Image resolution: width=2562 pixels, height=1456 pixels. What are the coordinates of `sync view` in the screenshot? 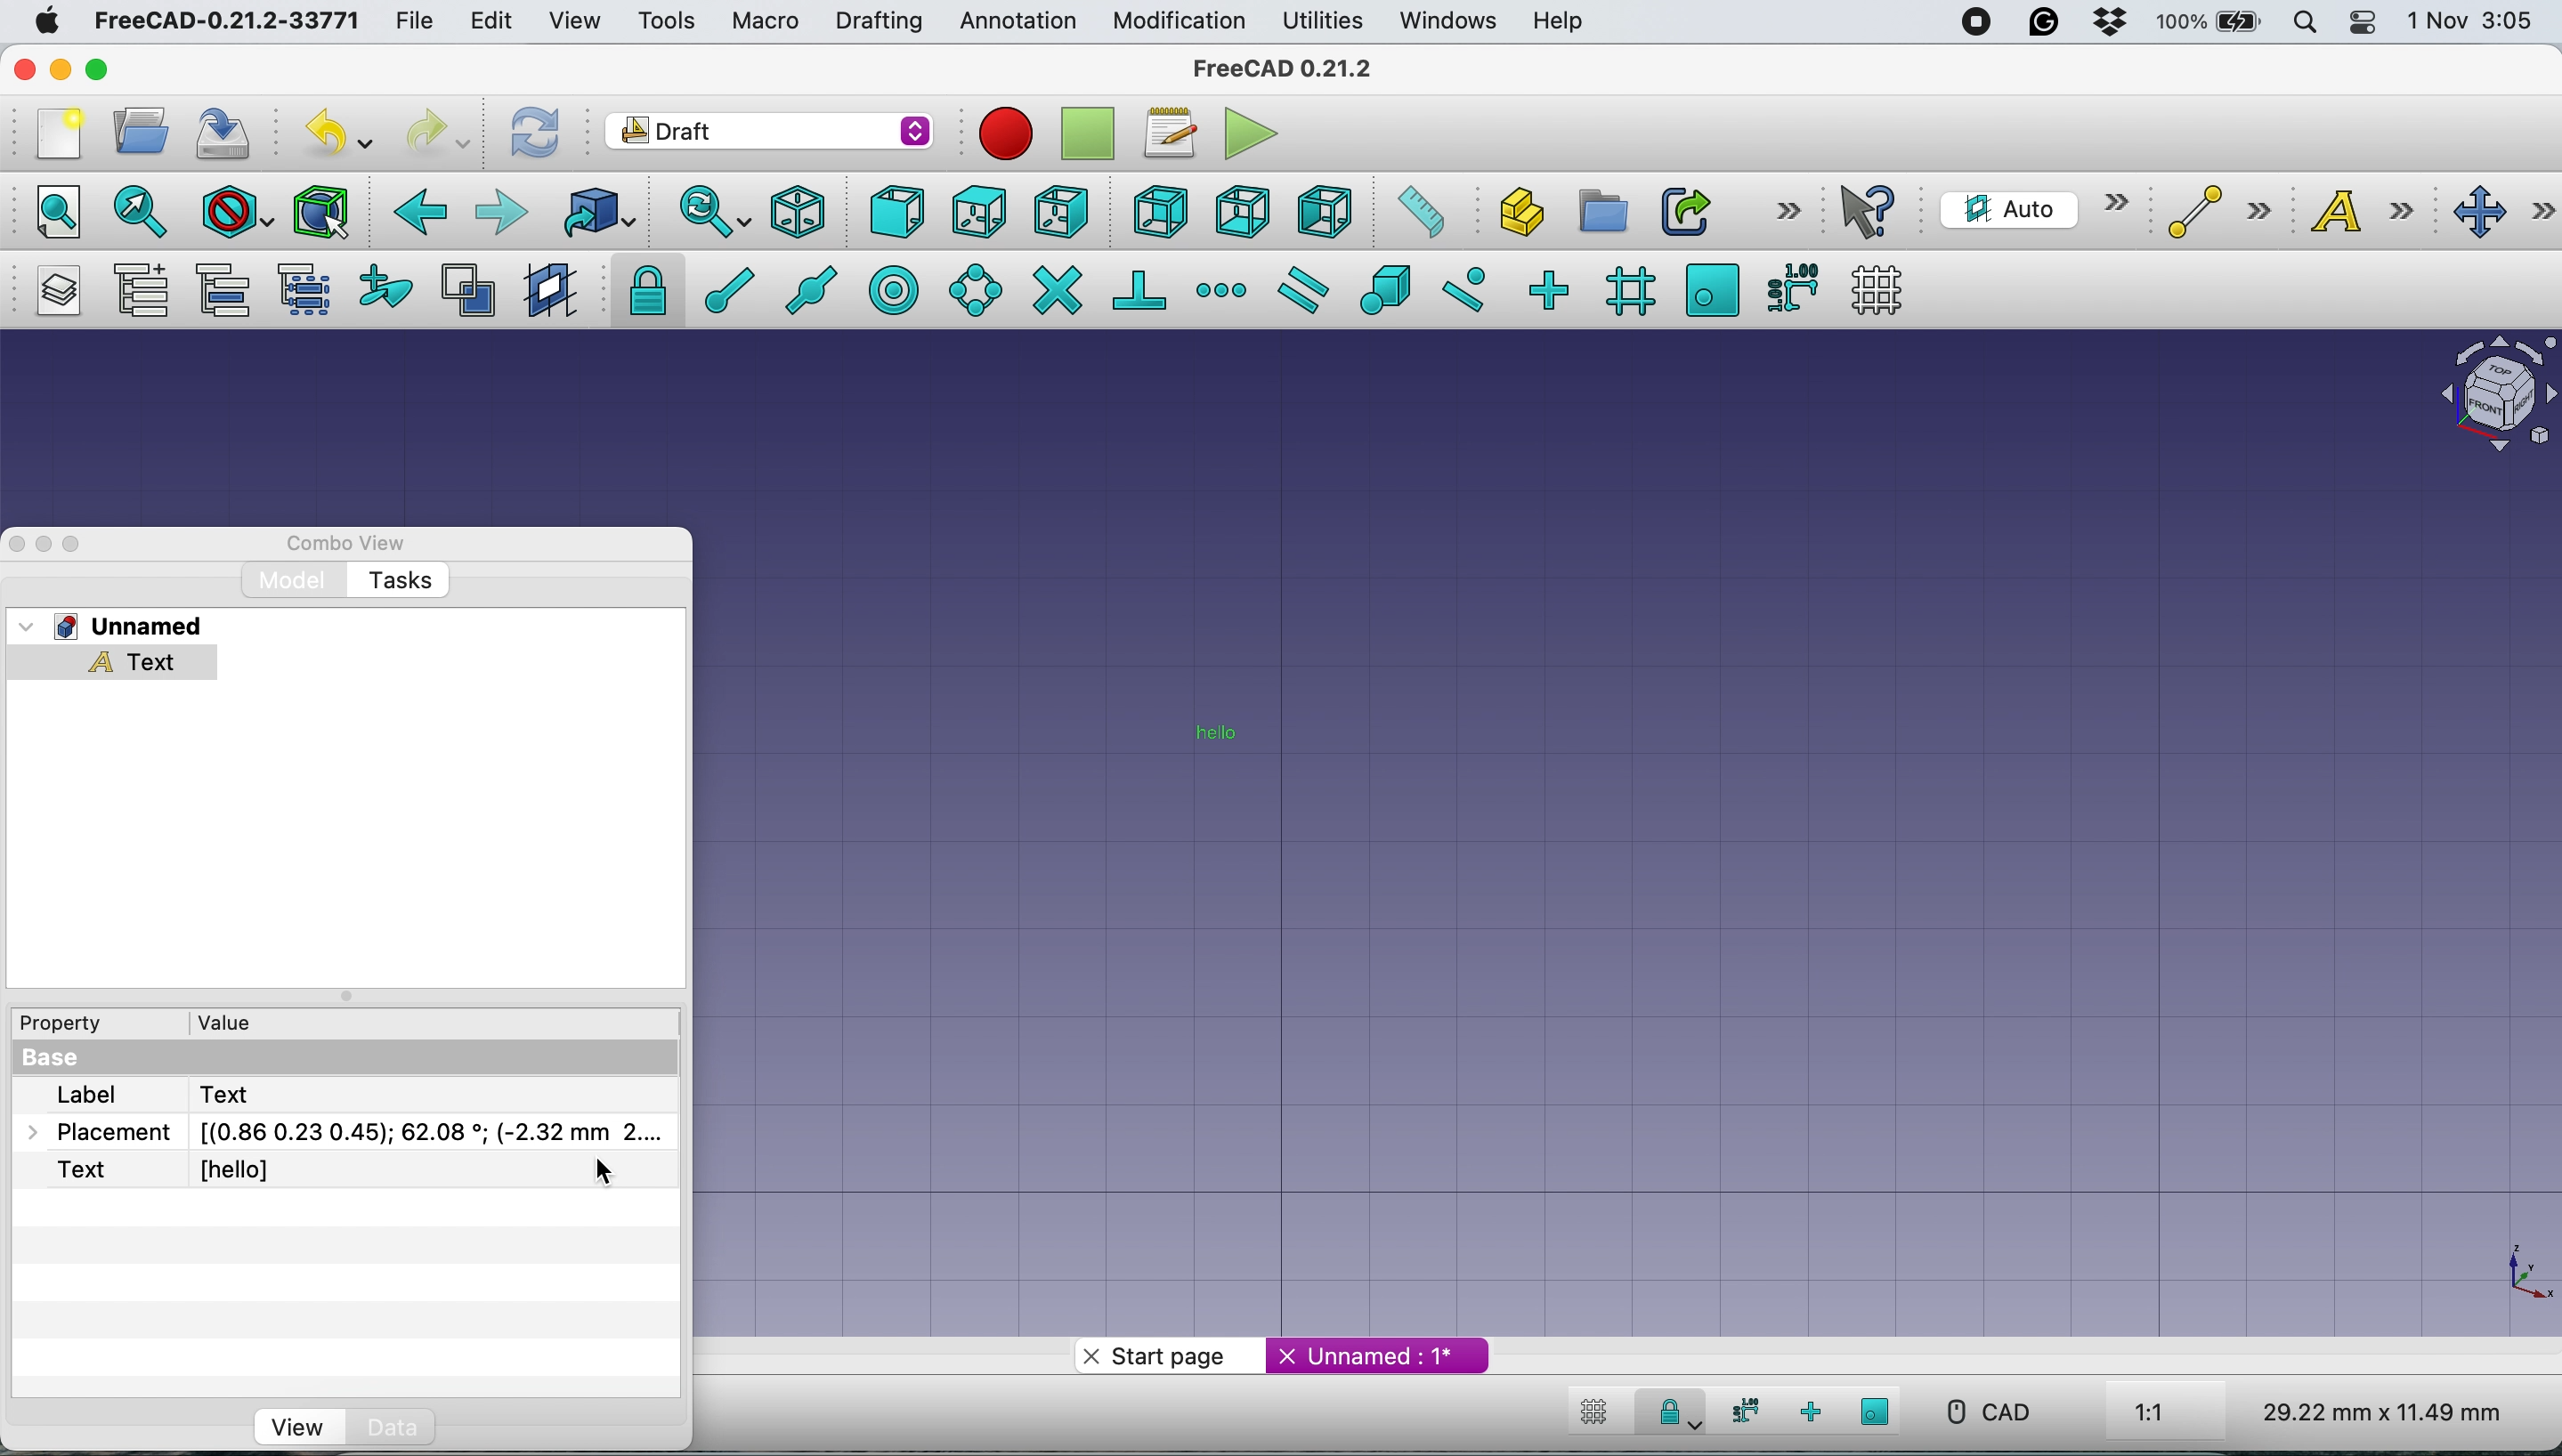 It's located at (713, 212).